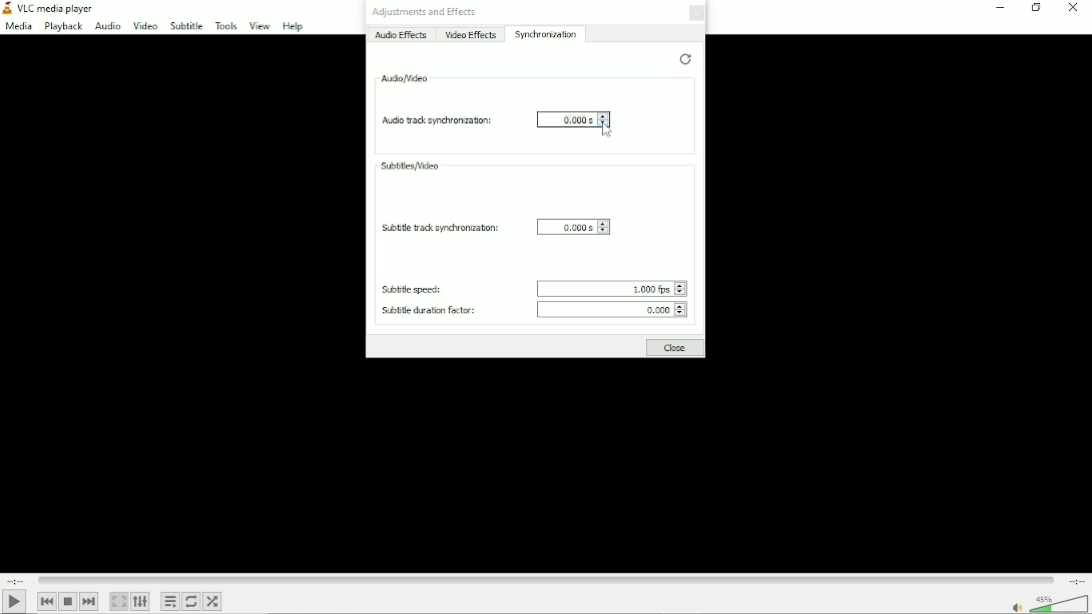 This screenshot has height=614, width=1092. Describe the element at coordinates (607, 131) in the screenshot. I see `cursor` at that location.